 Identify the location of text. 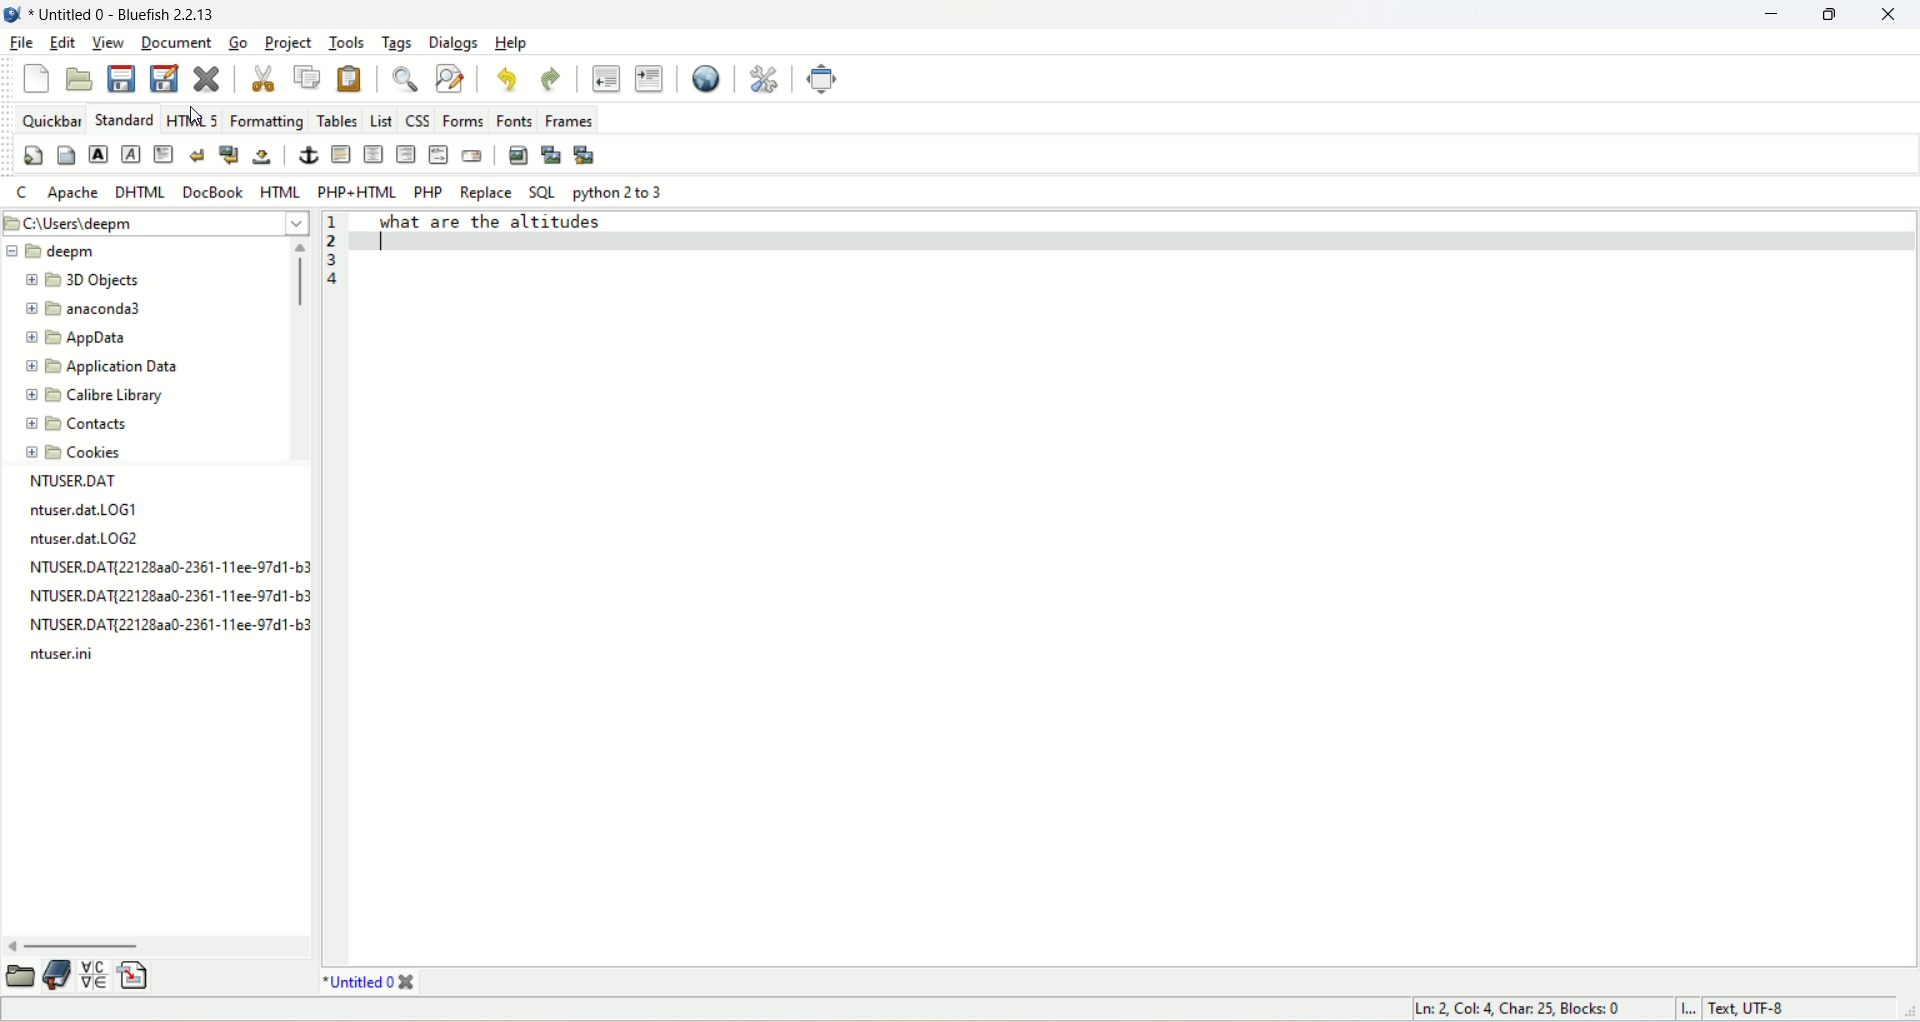
(165, 571).